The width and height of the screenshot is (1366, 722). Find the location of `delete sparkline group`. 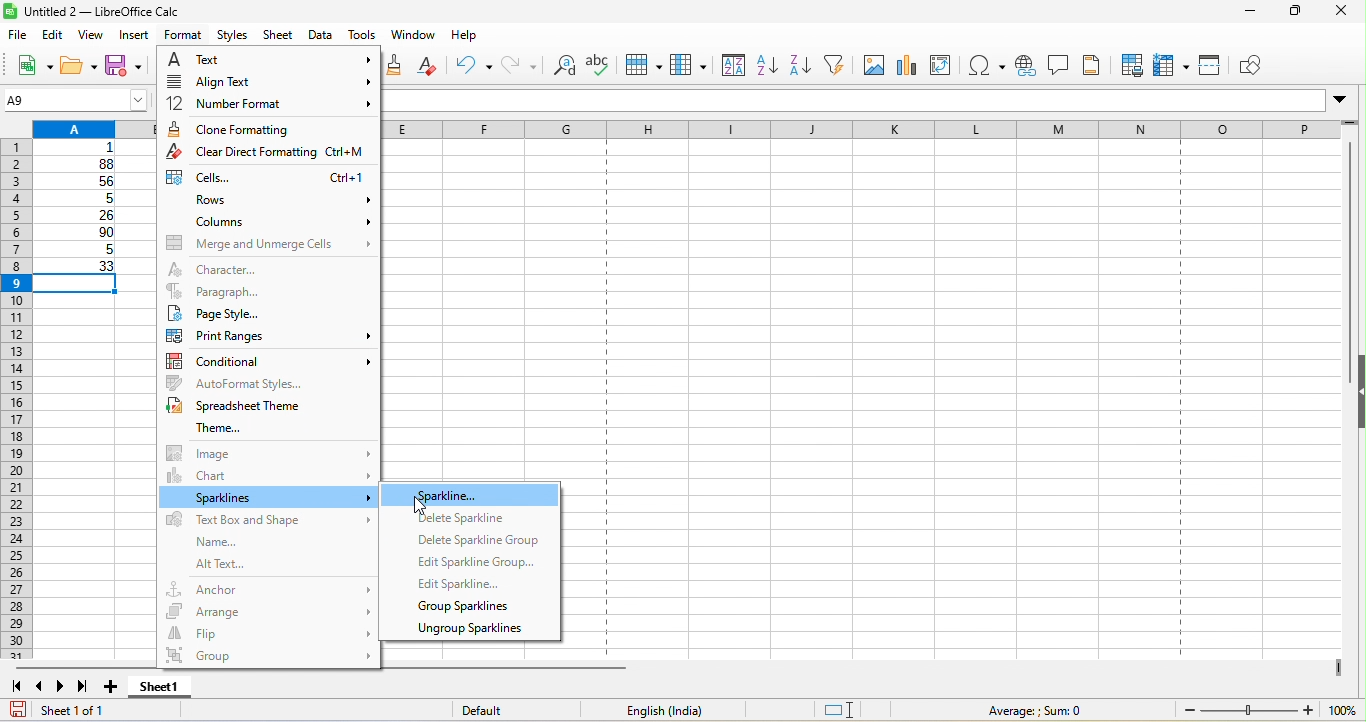

delete sparkline group is located at coordinates (477, 542).